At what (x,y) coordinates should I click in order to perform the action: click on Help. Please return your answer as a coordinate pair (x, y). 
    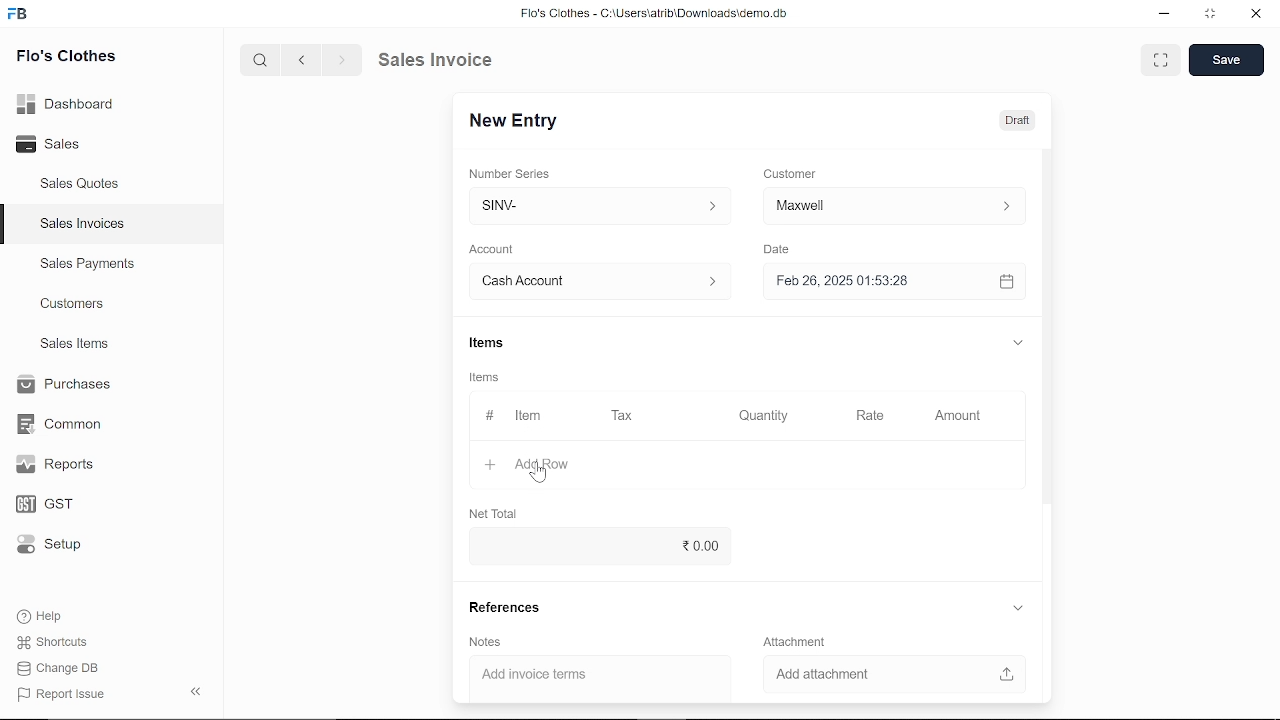
    Looking at the image, I should click on (53, 616).